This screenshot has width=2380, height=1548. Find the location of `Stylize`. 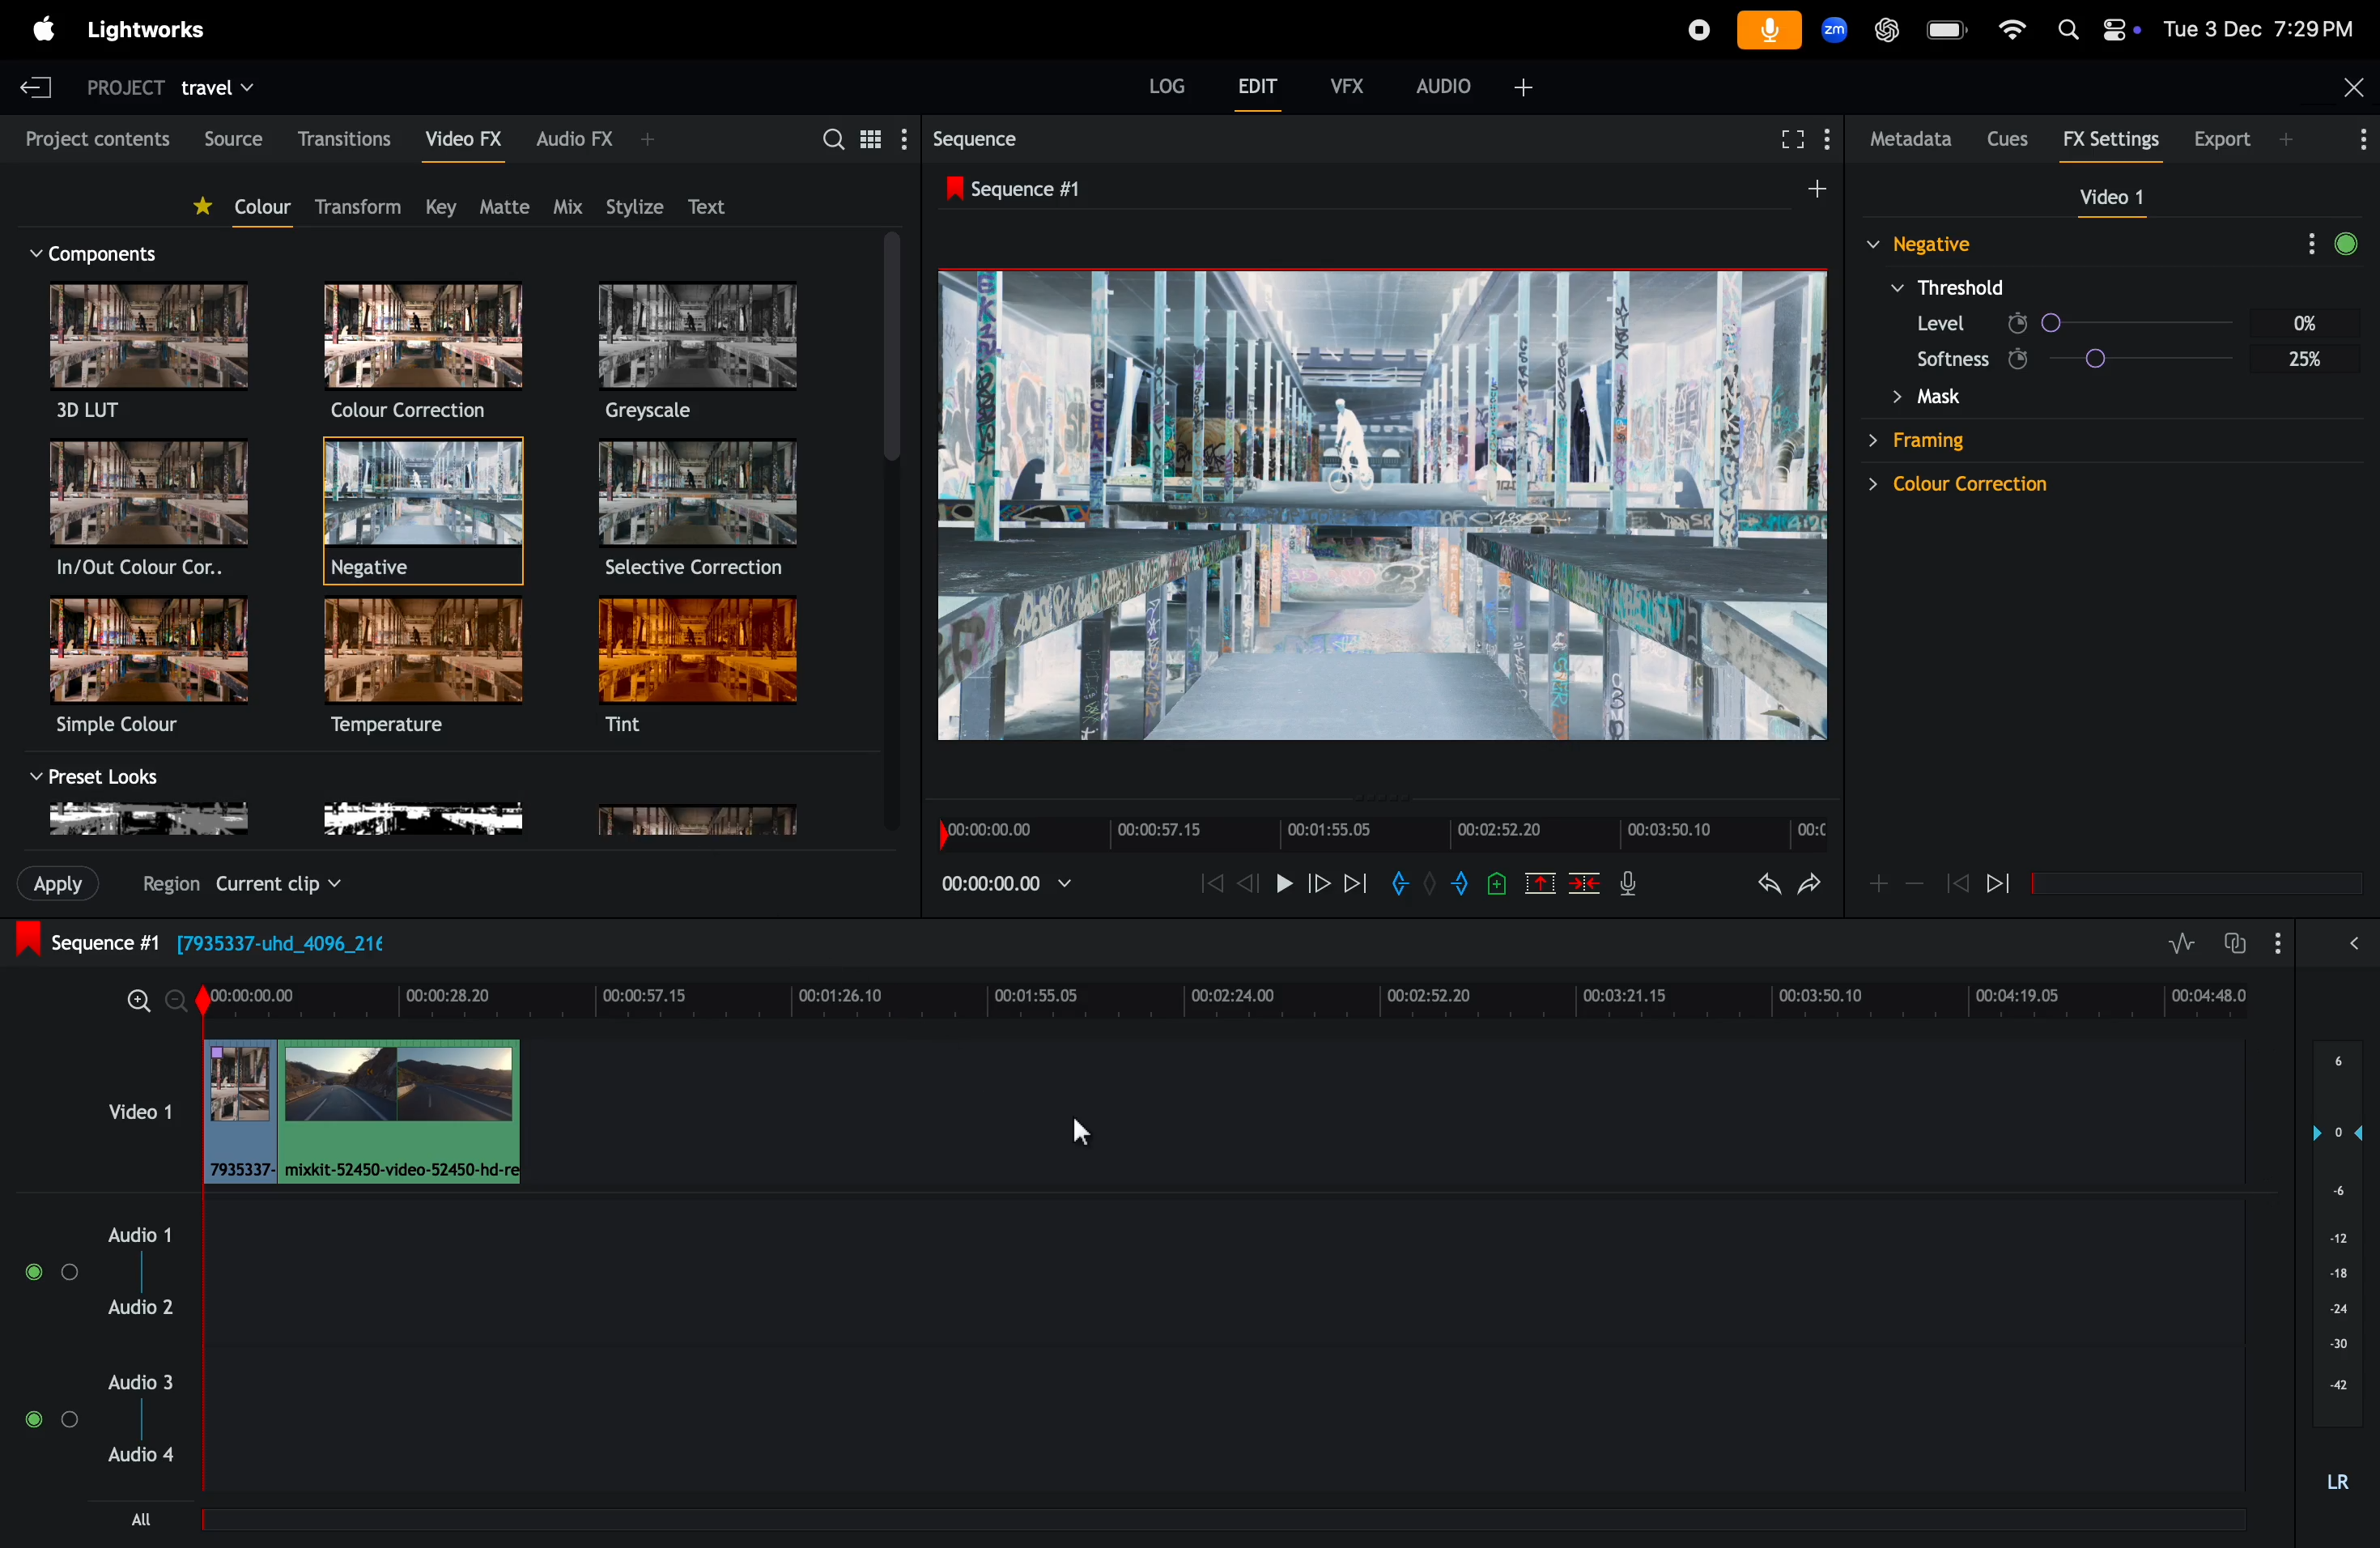

Stylize is located at coordinates (634, 199).